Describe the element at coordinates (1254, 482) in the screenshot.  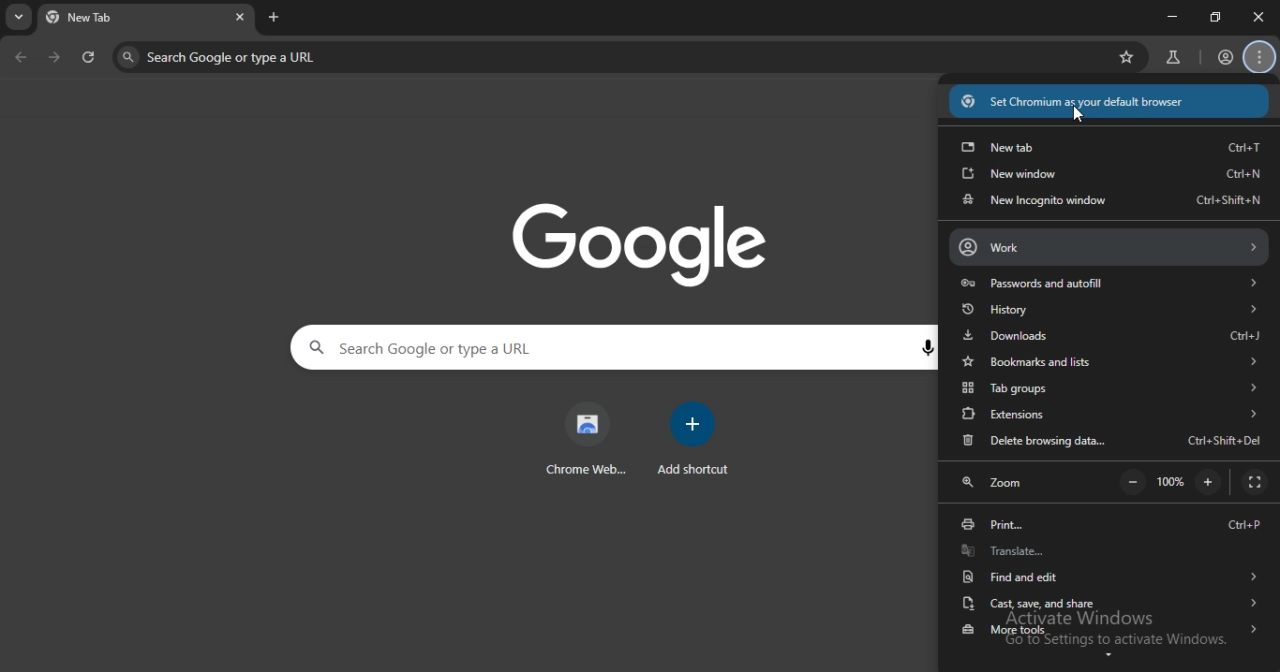
I see `display fulls screen` at that location.